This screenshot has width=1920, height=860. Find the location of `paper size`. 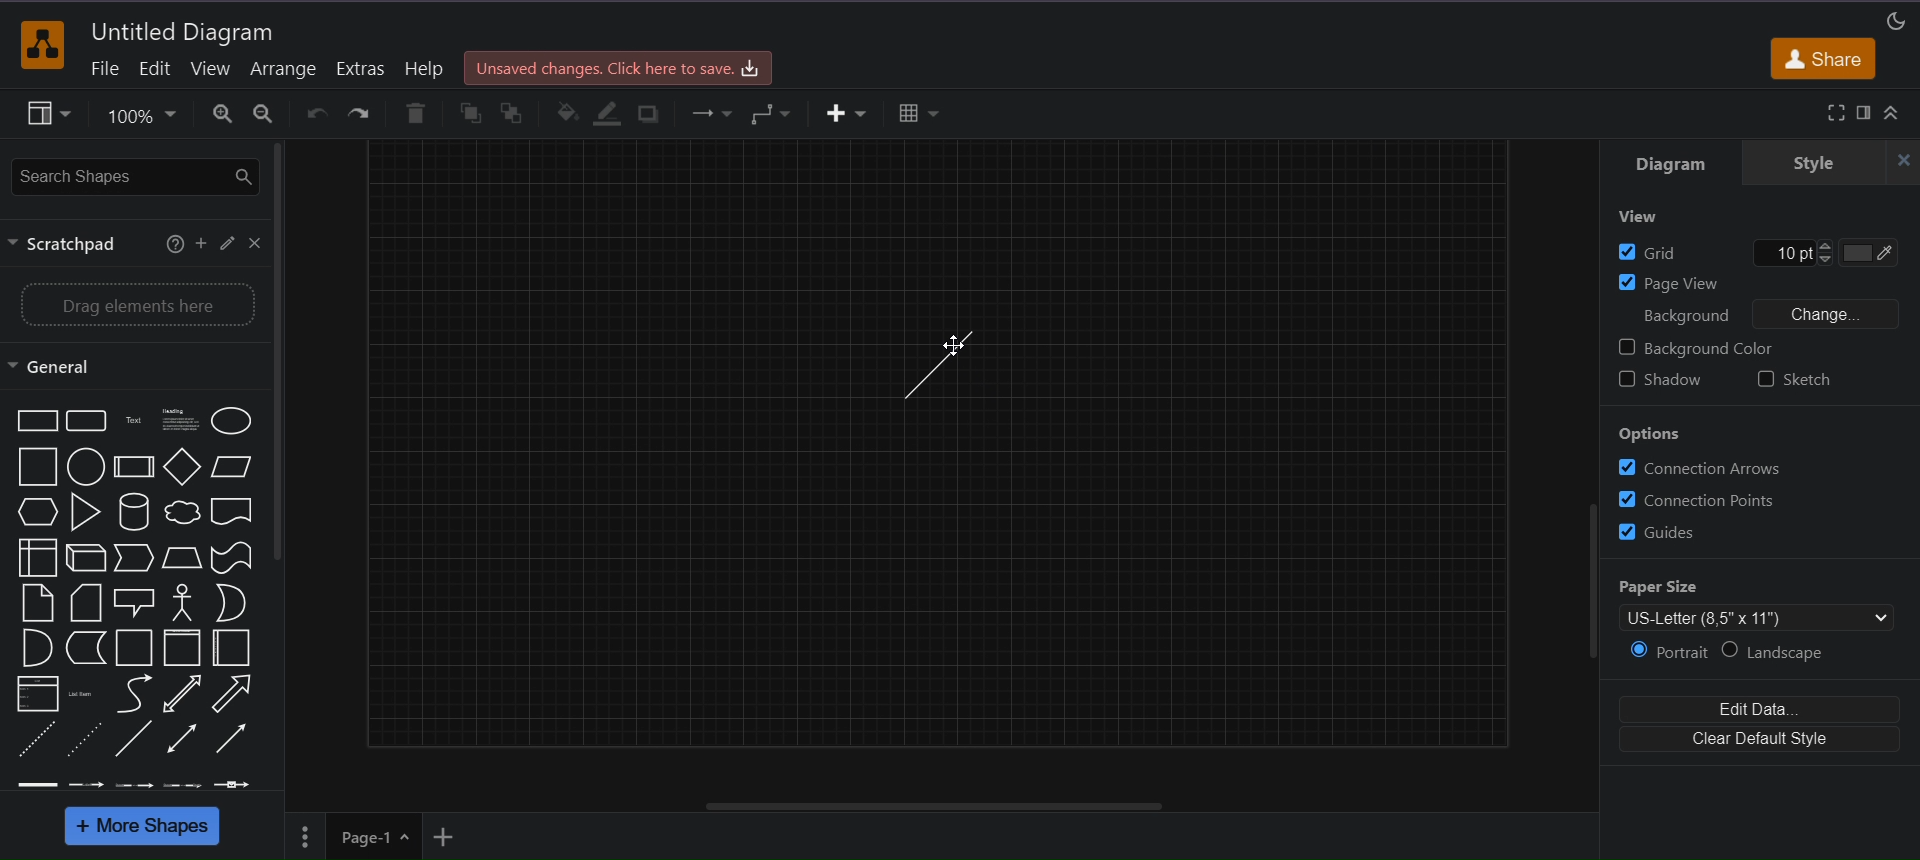

paper size is located at coordinates (1761, 605).